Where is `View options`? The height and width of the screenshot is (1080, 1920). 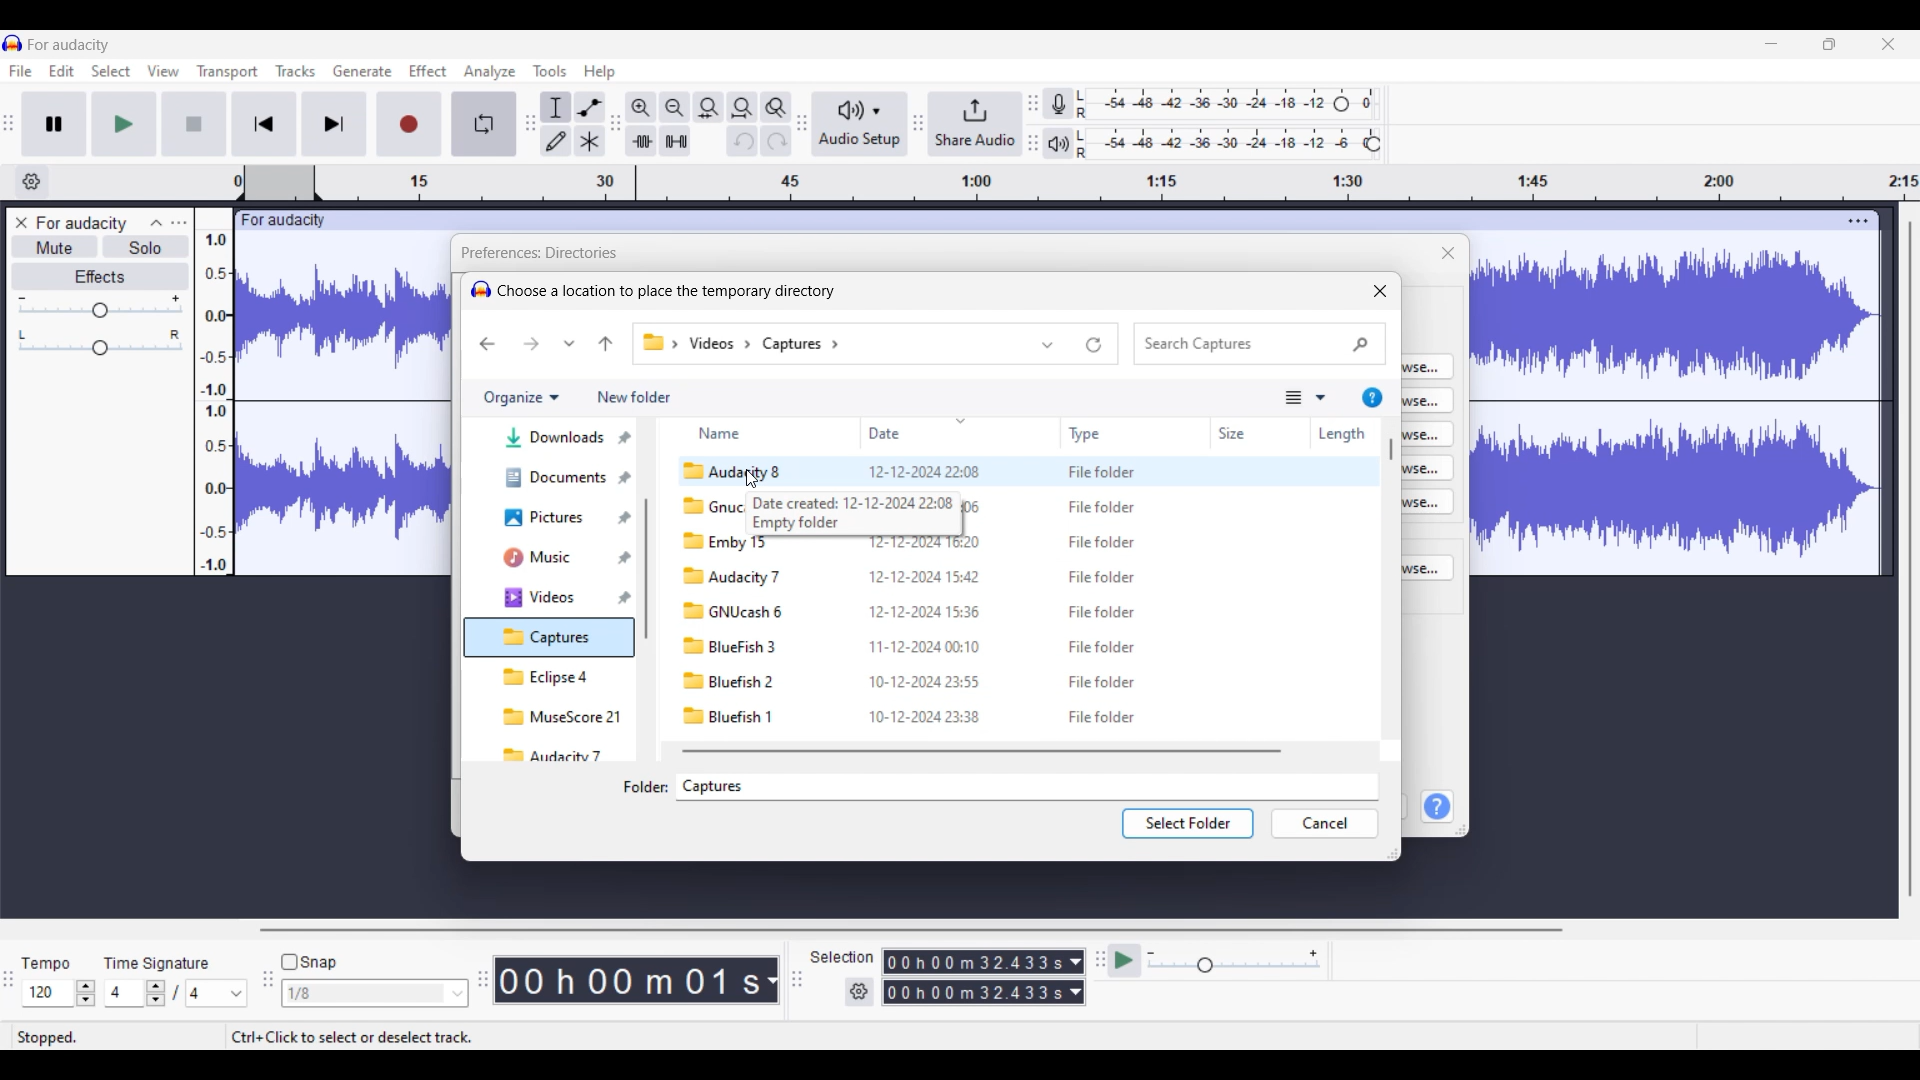
View options is located at coordinates (1306, 397).